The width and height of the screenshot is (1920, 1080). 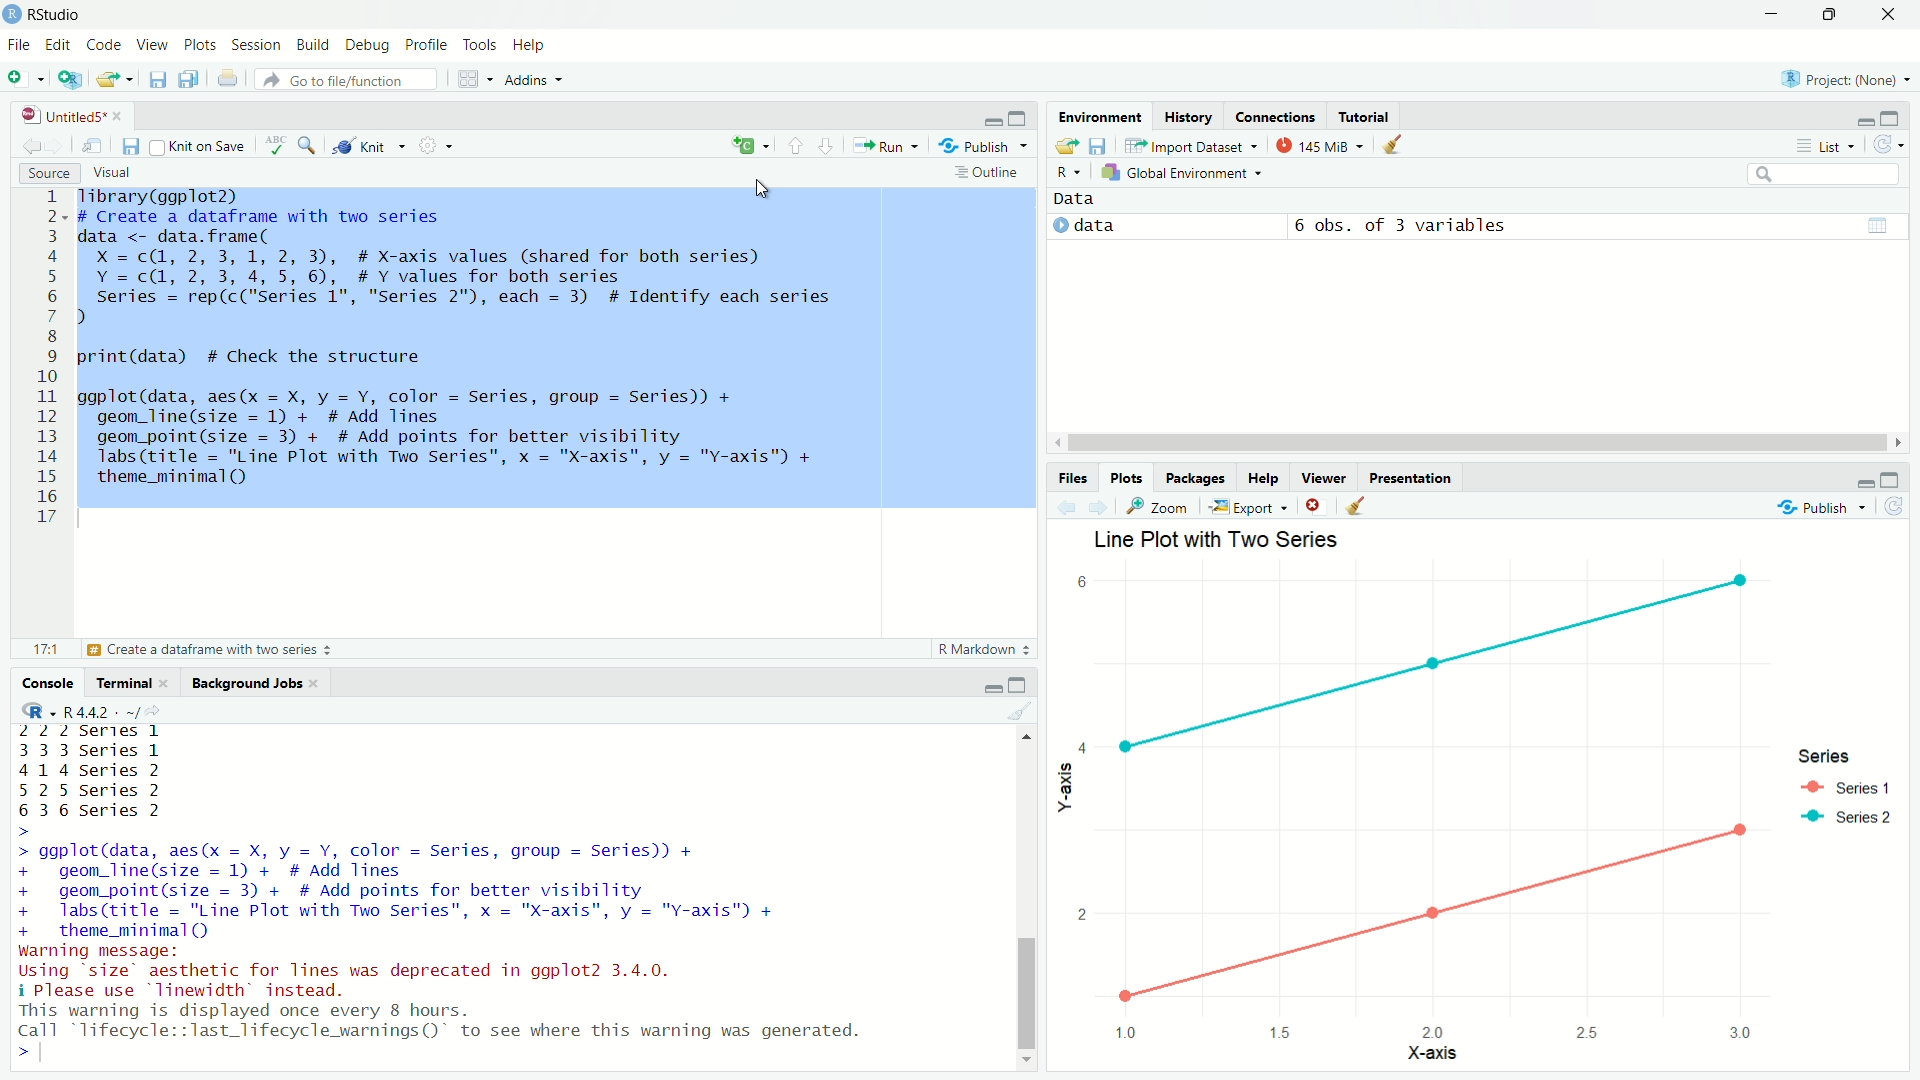 What do you see at coordinates (161, 80) in the screenshot?
I see `Save current document` at bounding box center [161, 80].